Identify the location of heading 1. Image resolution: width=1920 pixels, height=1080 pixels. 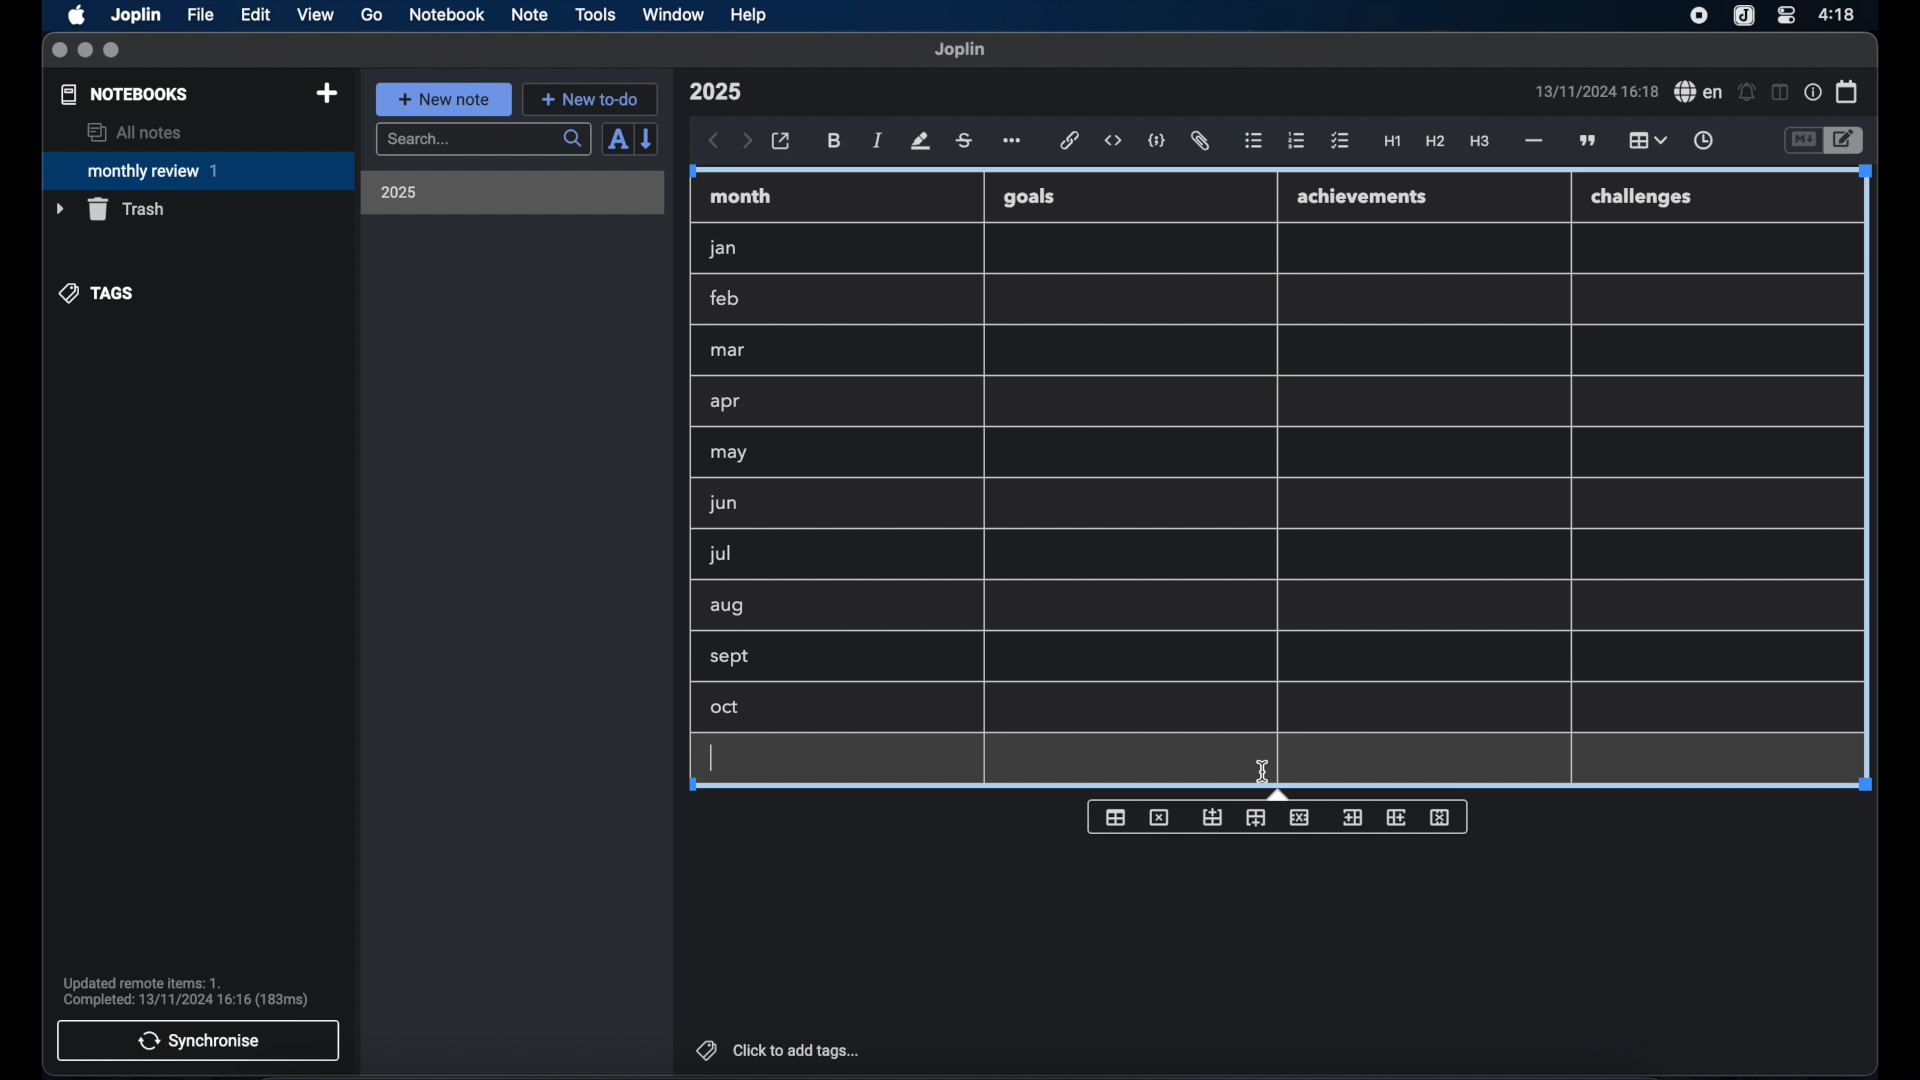
(1393, 142).